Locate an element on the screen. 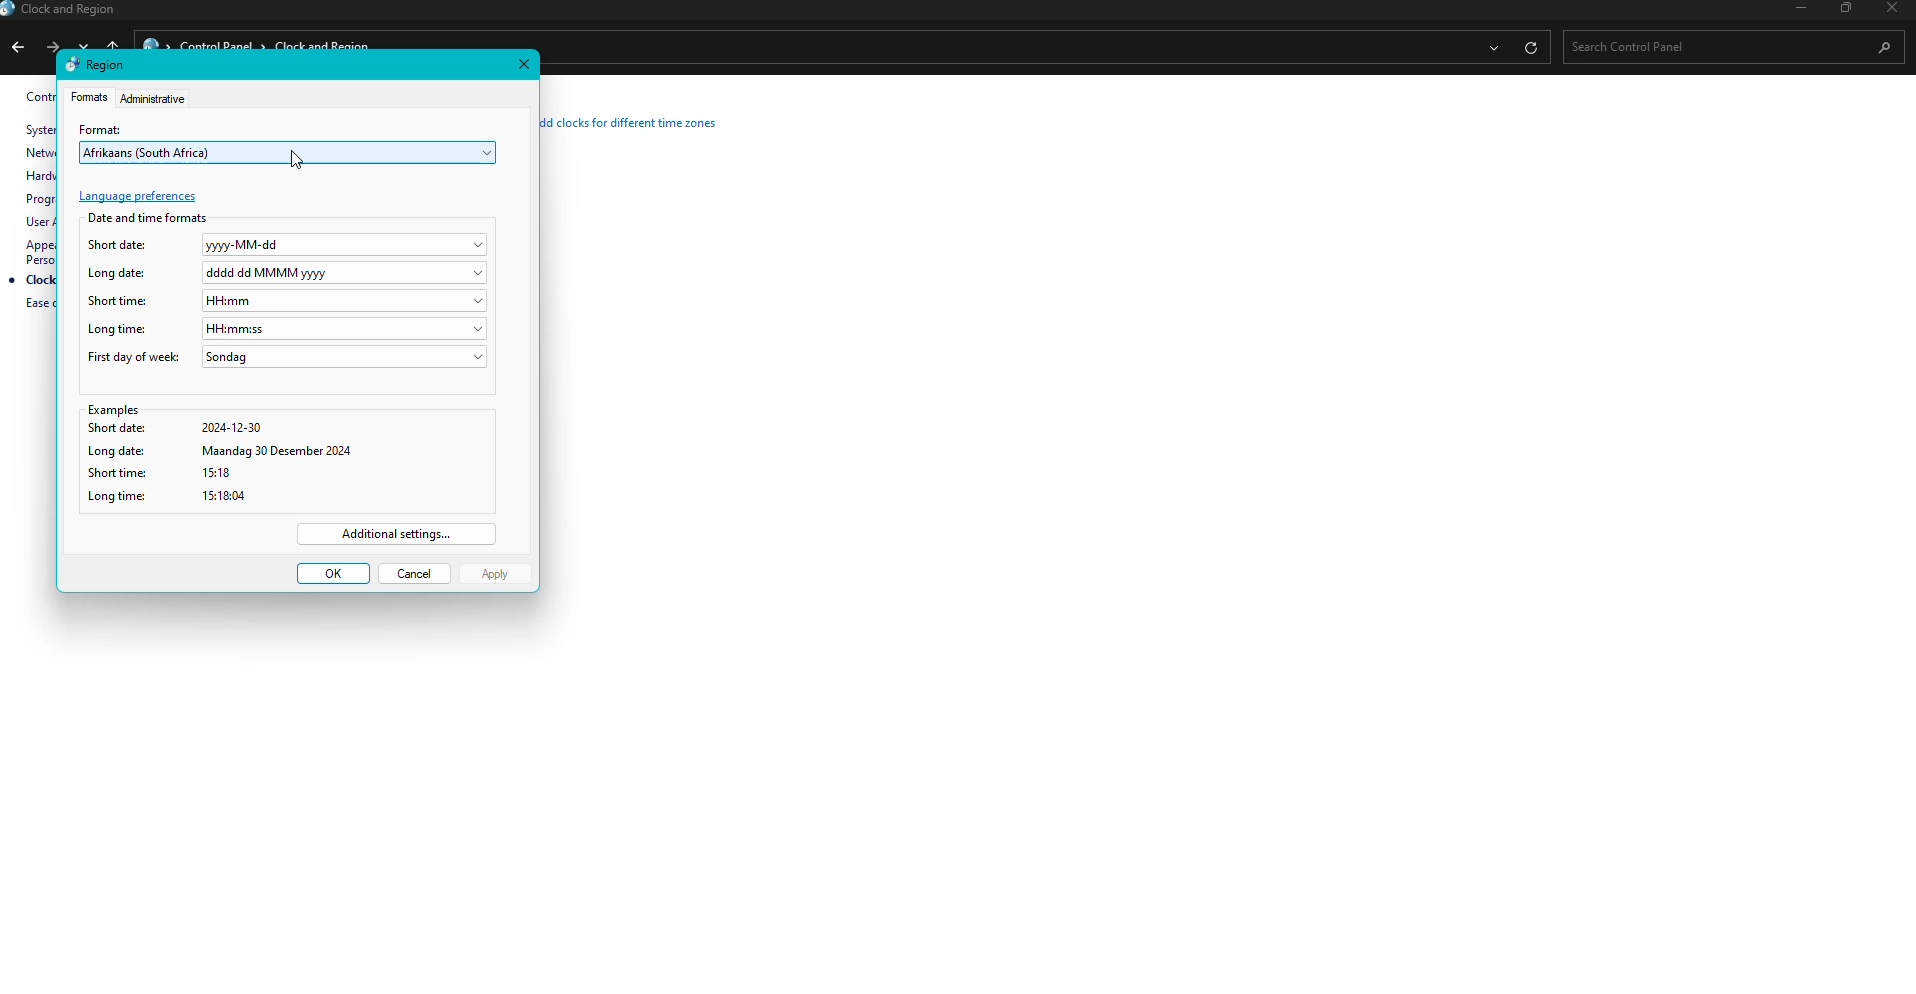 The height and width of the screenshot is (994, 1916). refresh is located at coordinates (1530, 47).